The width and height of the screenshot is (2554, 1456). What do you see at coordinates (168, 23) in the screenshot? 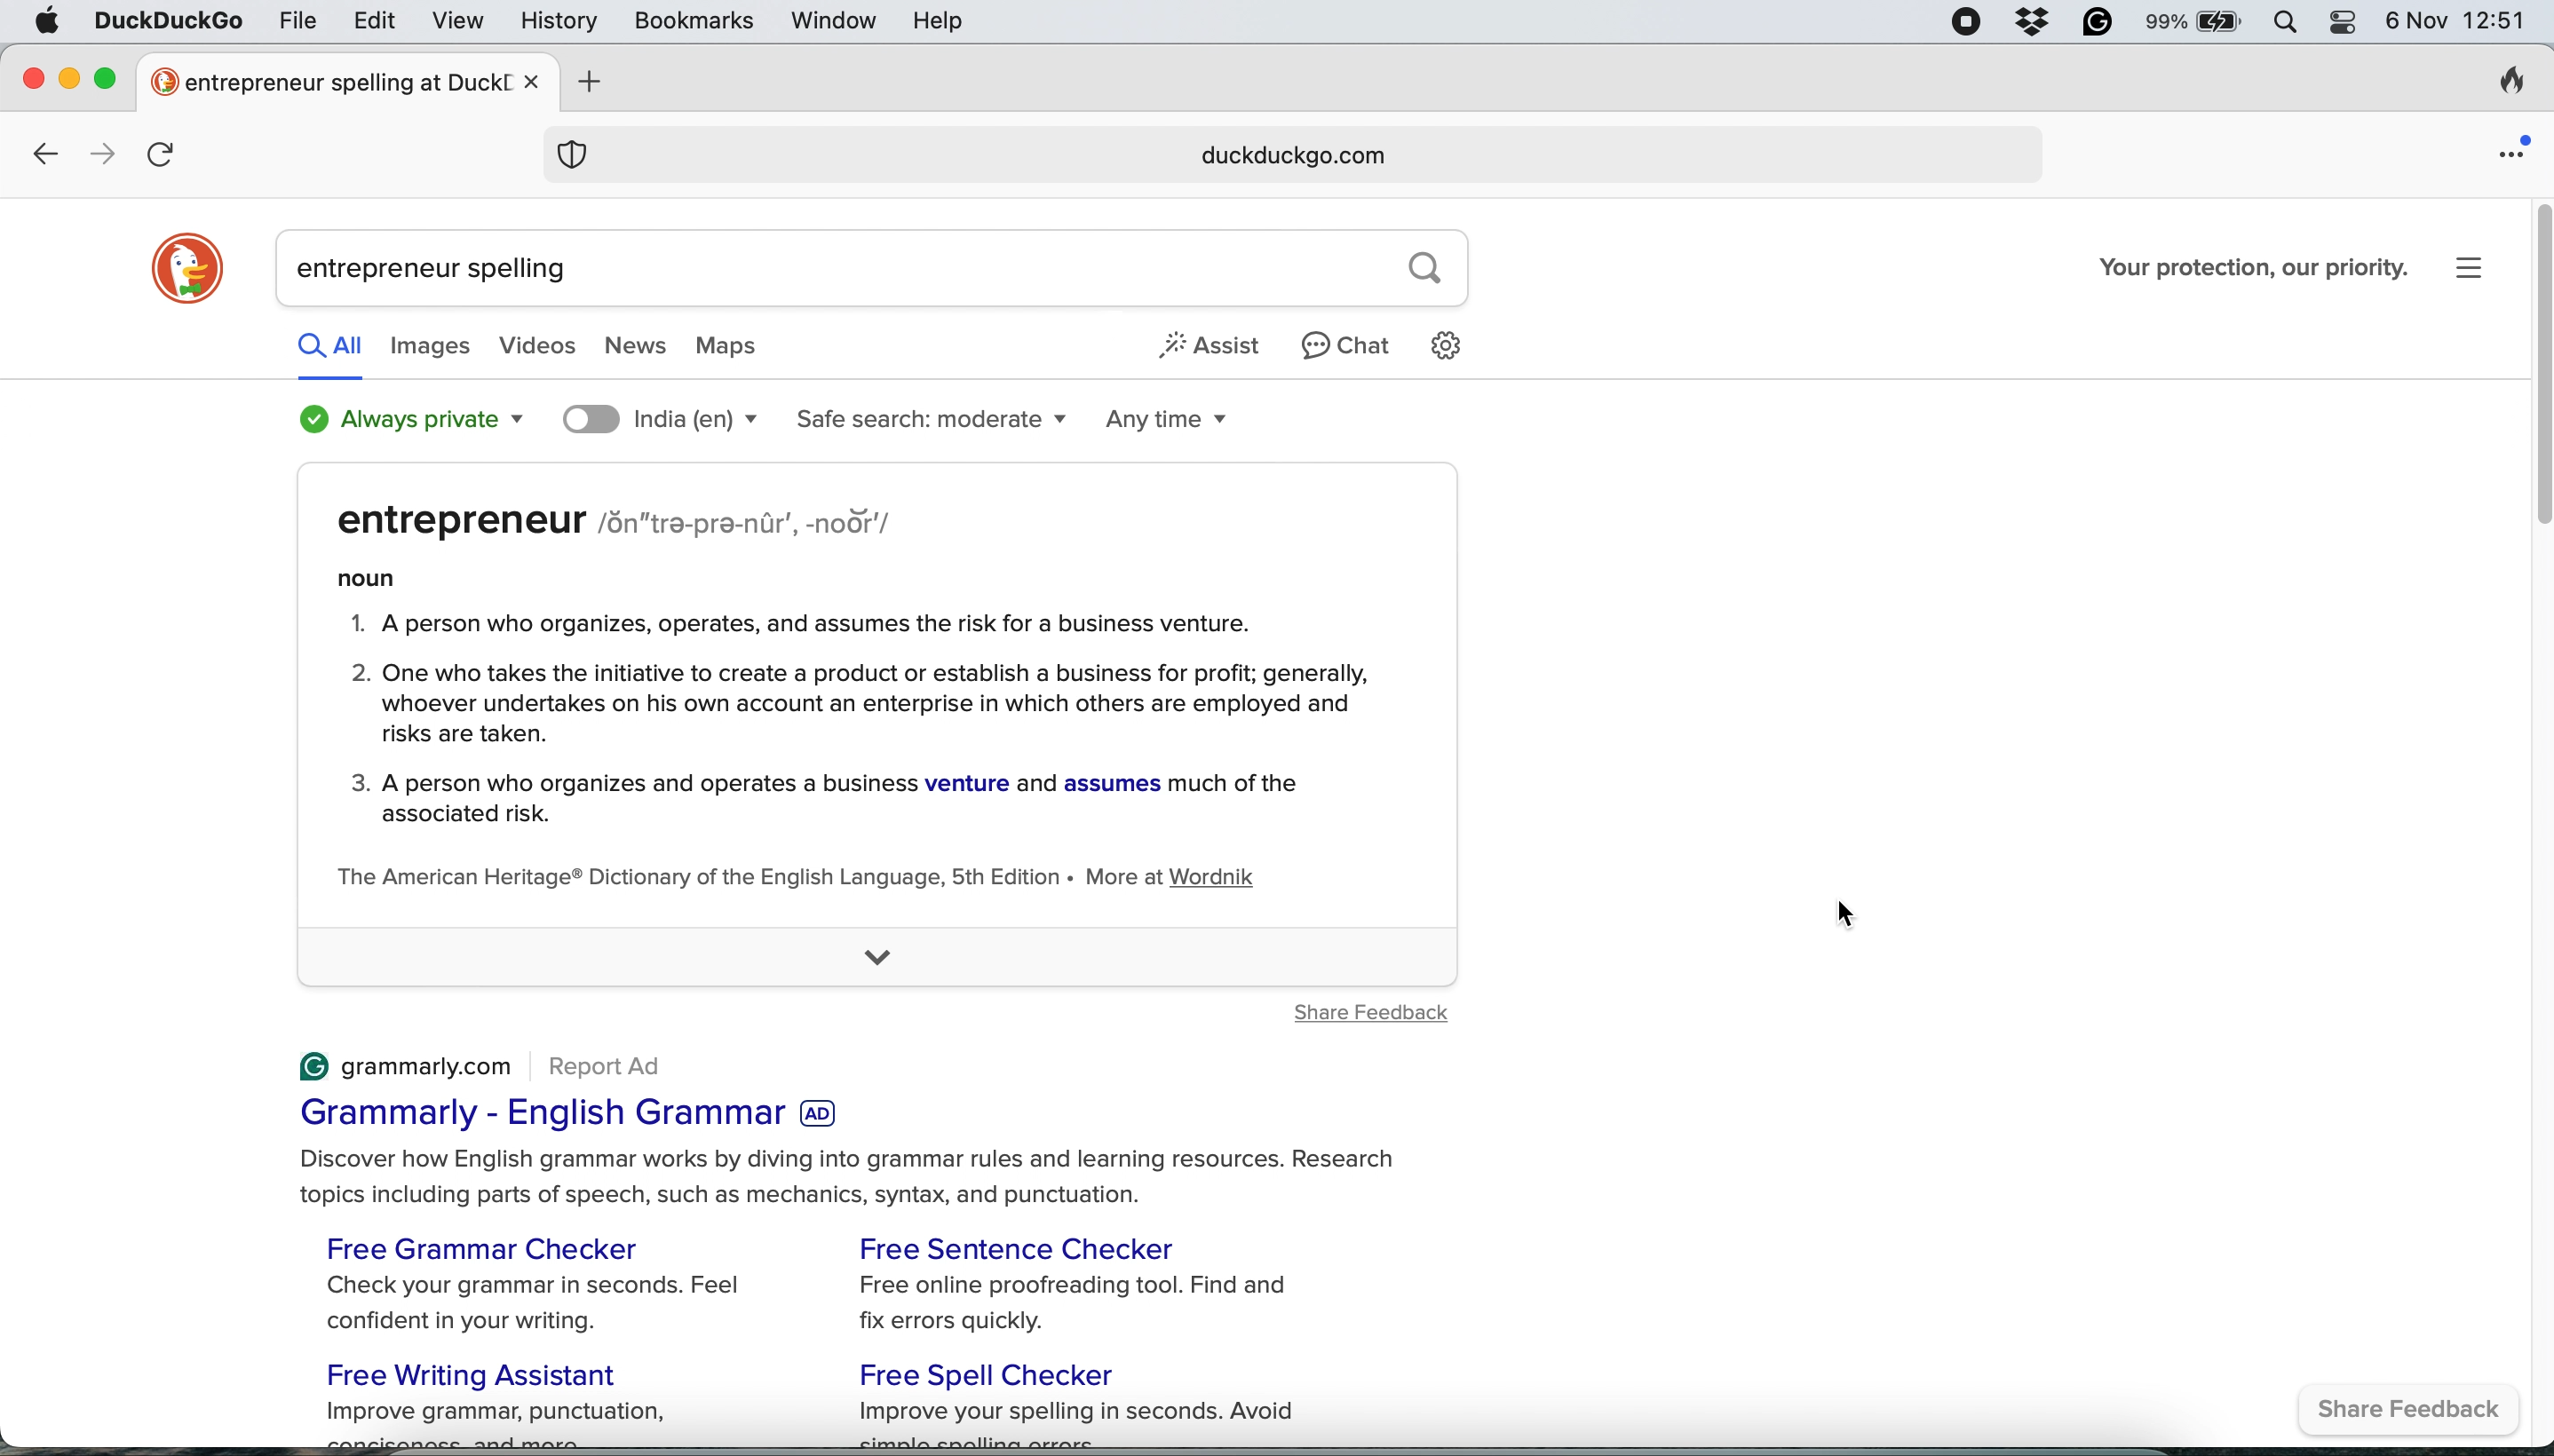
I see `duckduckgo` at bounding box center [168, 23].